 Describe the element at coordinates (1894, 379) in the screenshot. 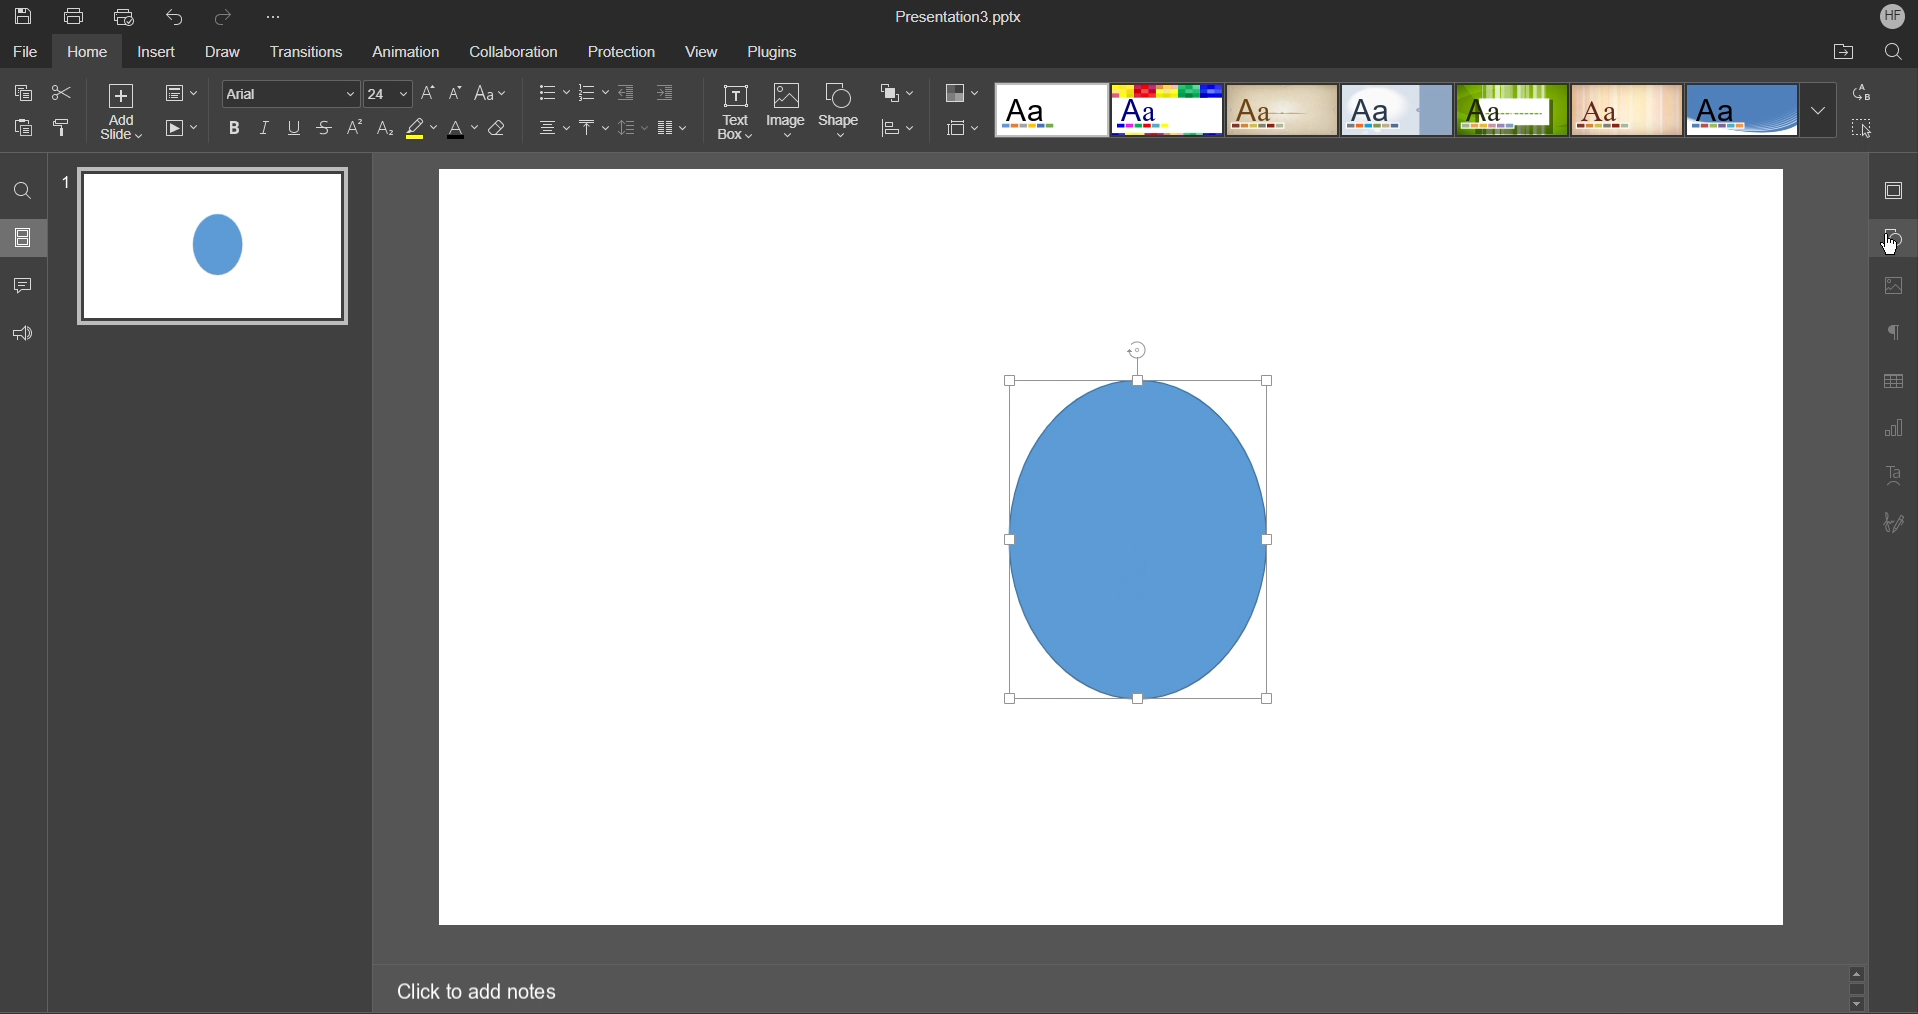

I see `Table` at that location.